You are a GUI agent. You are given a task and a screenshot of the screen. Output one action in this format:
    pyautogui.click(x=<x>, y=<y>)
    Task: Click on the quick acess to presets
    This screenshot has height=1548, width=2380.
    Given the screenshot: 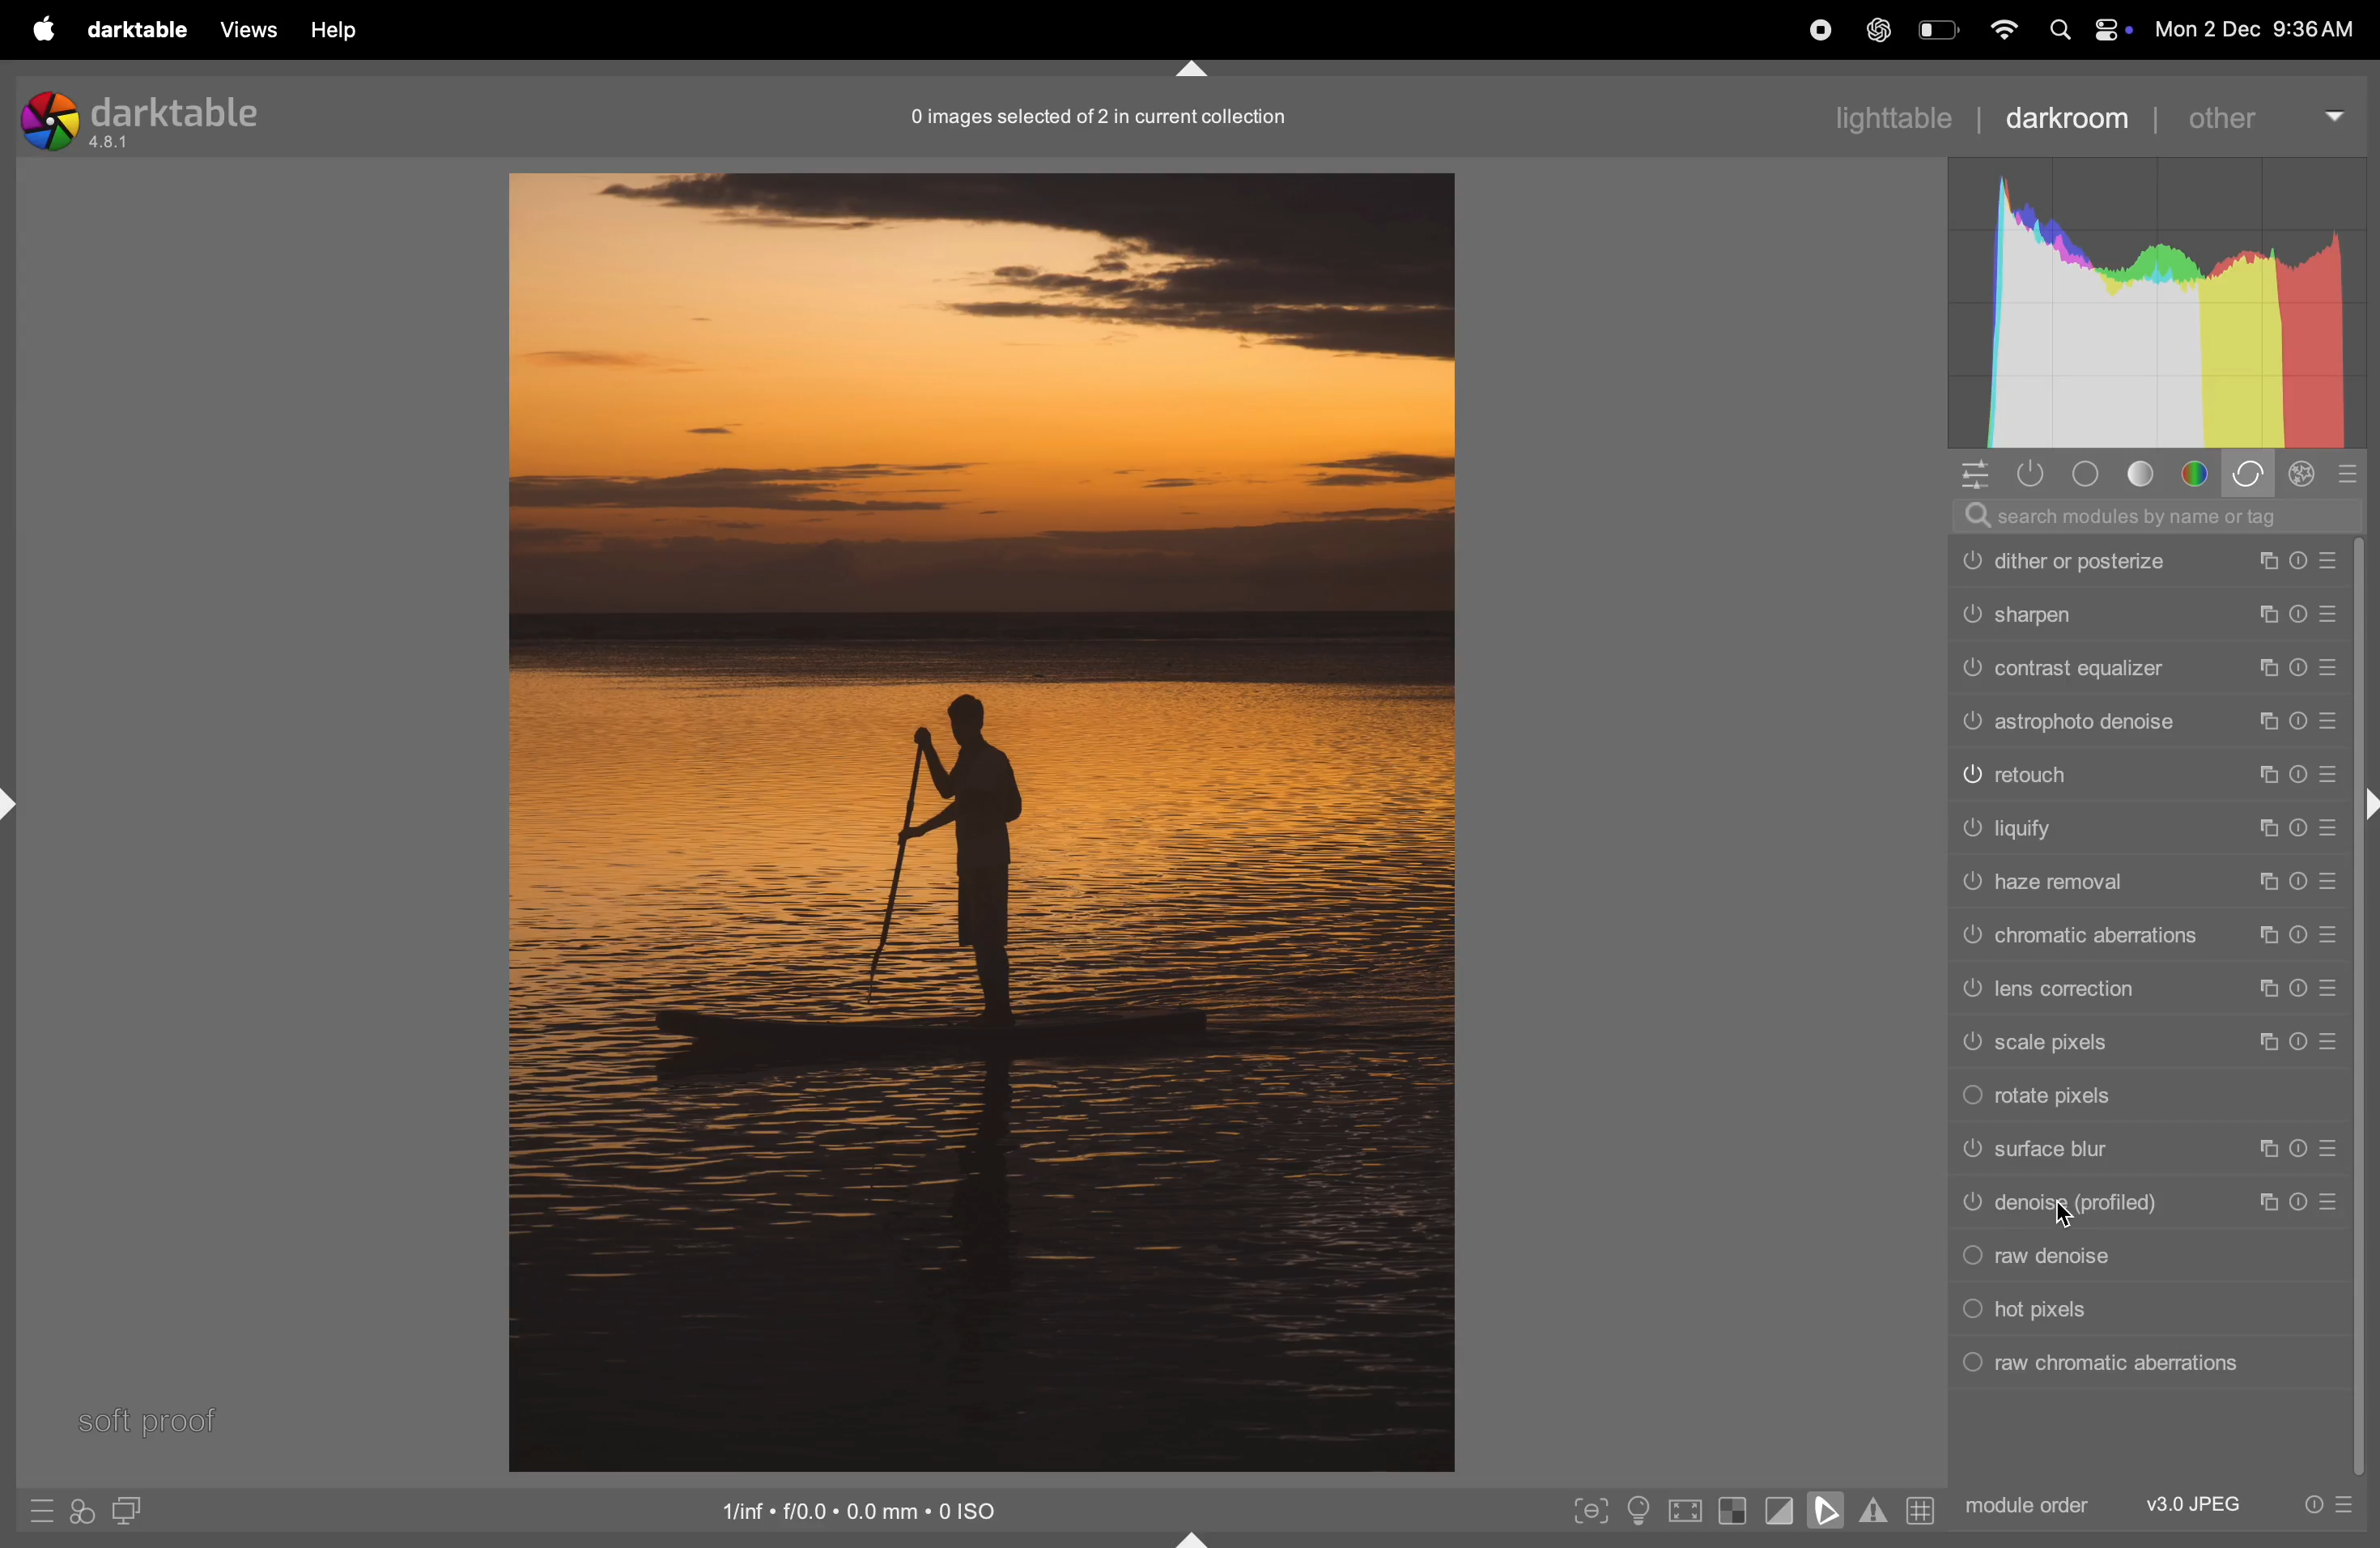 What is the action you would take?
    pyautogui.click(x=29, y=1510)
    